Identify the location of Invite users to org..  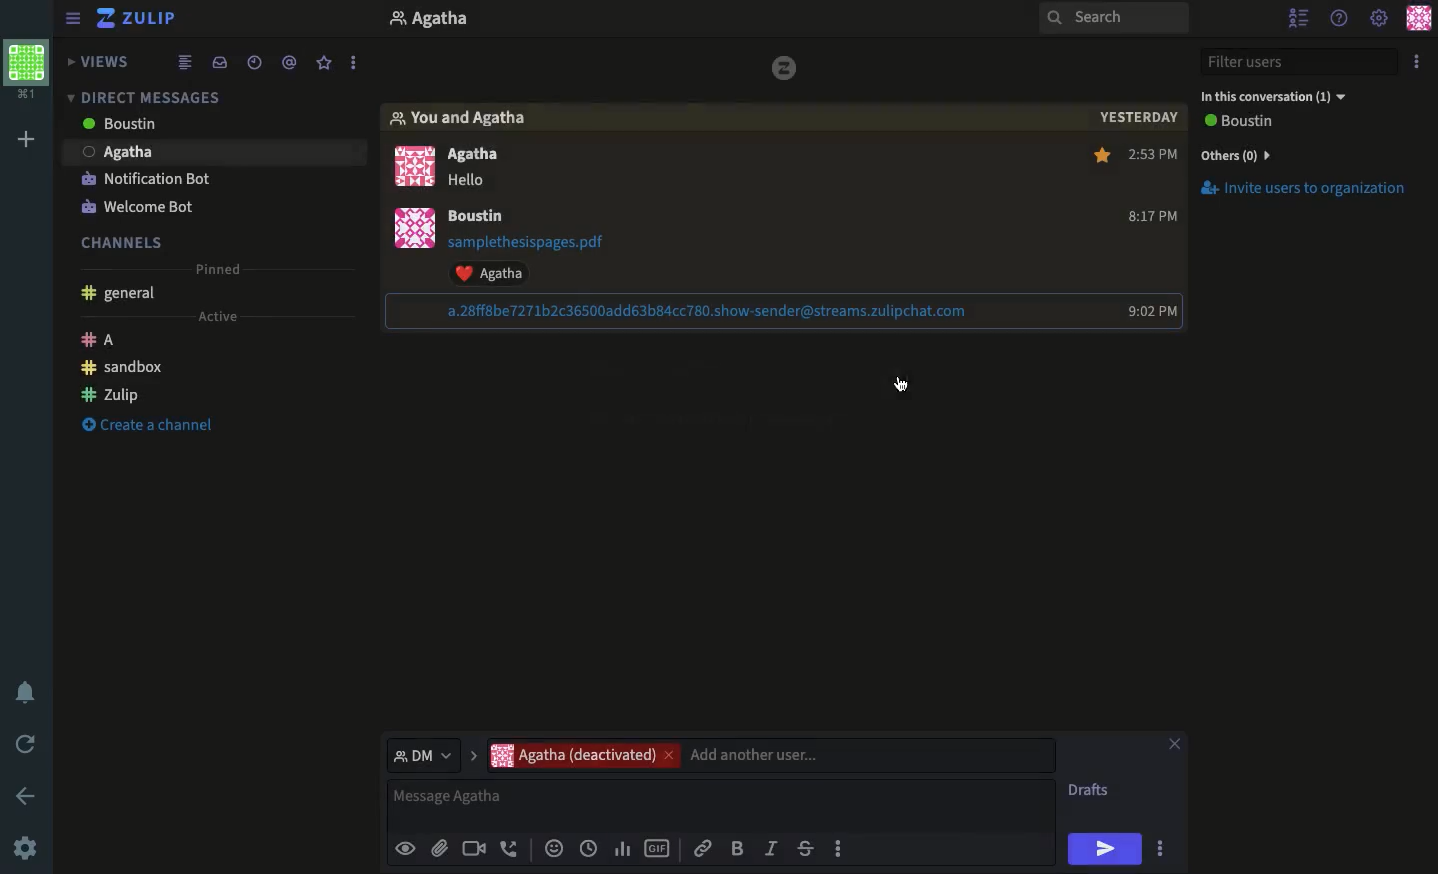
(1307, 152).